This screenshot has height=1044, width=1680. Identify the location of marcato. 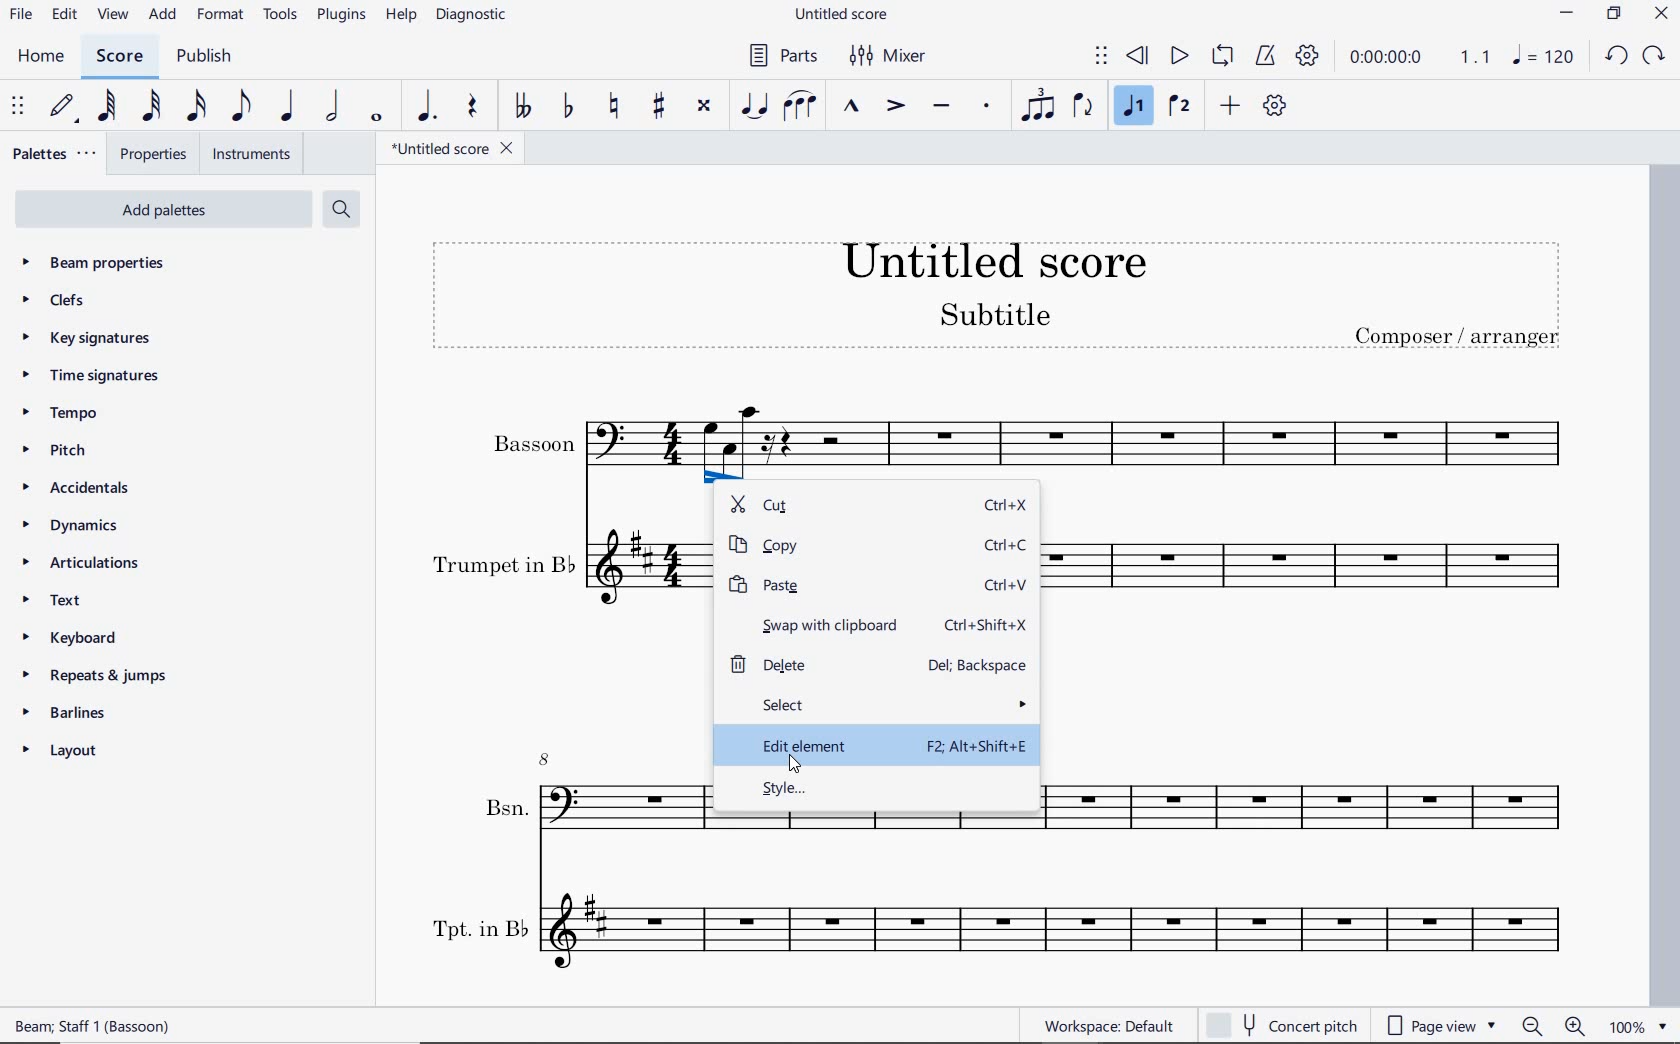
(854, 107).